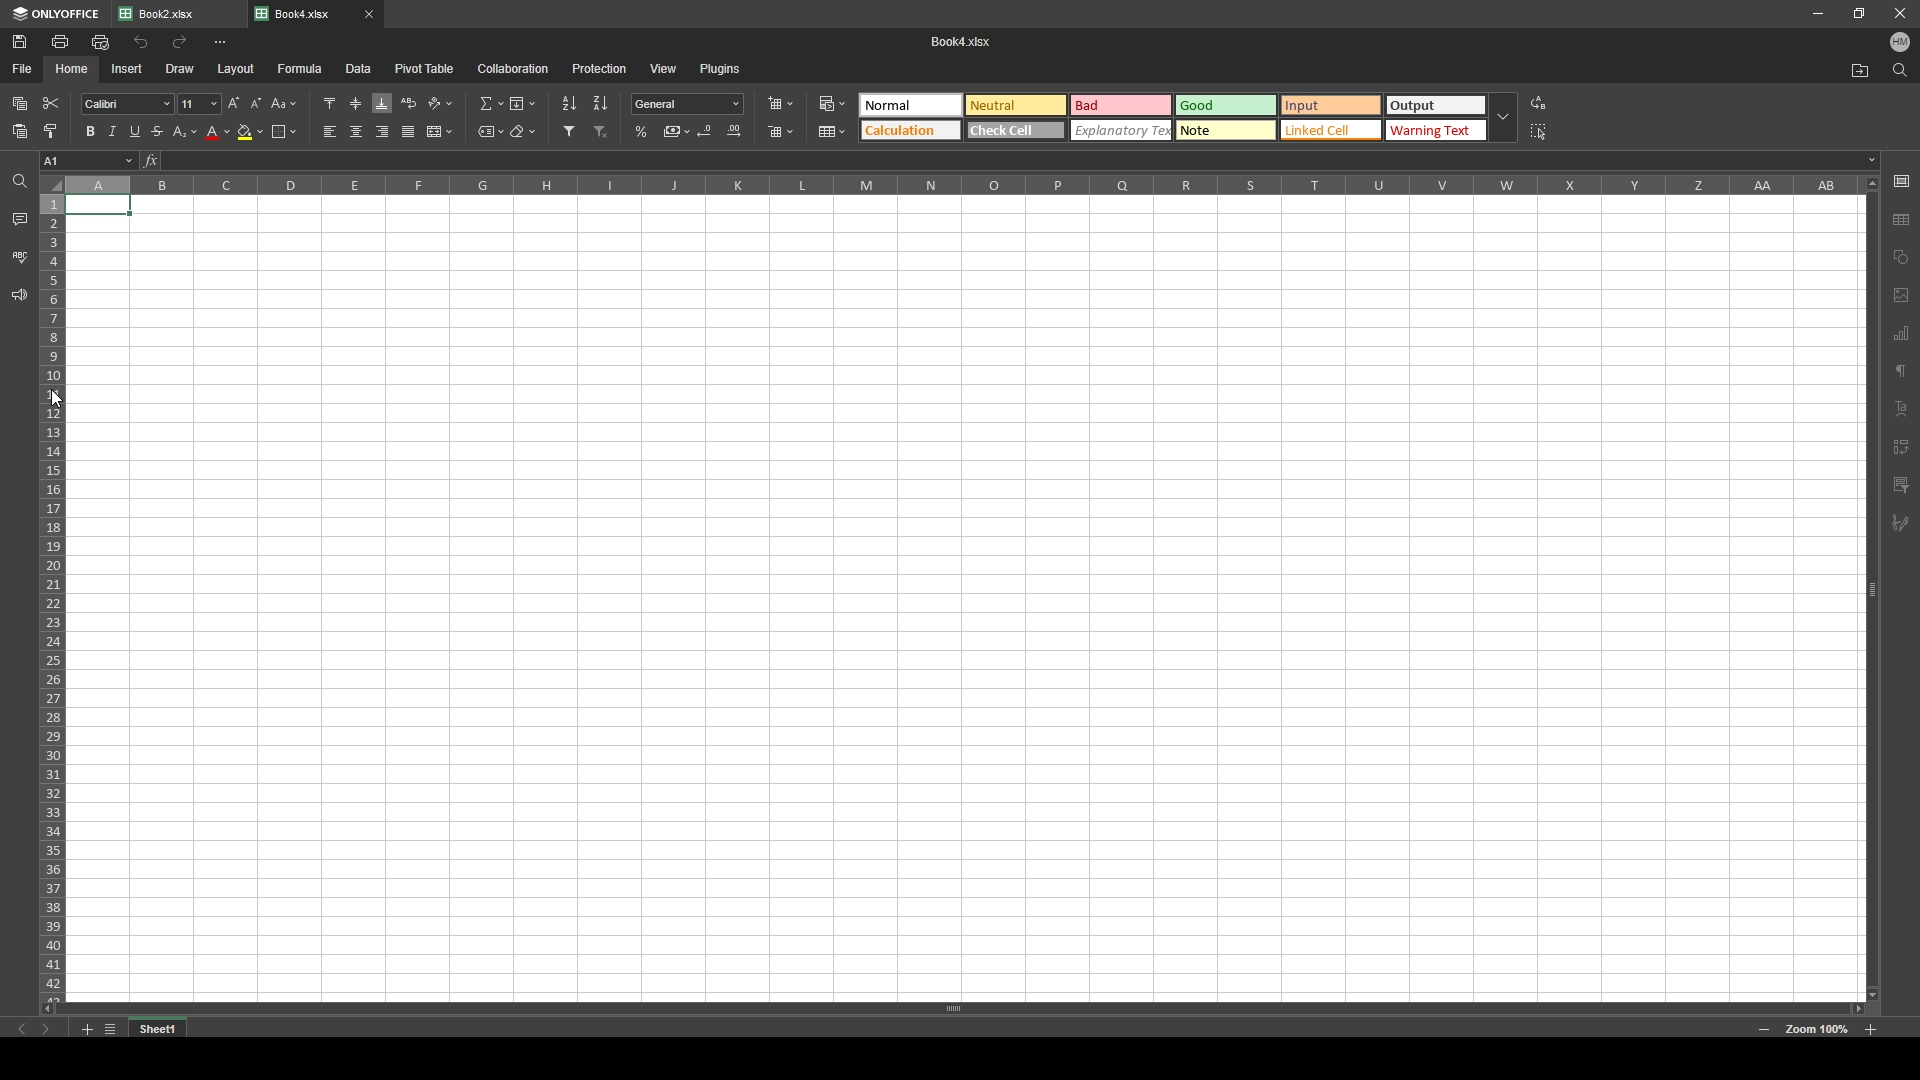 The height and width of the screenshot is (1080, 1920). What do you see at coordinates (568, 131) in the screenshot?
I see `filter` at bounding box center [568, 131].